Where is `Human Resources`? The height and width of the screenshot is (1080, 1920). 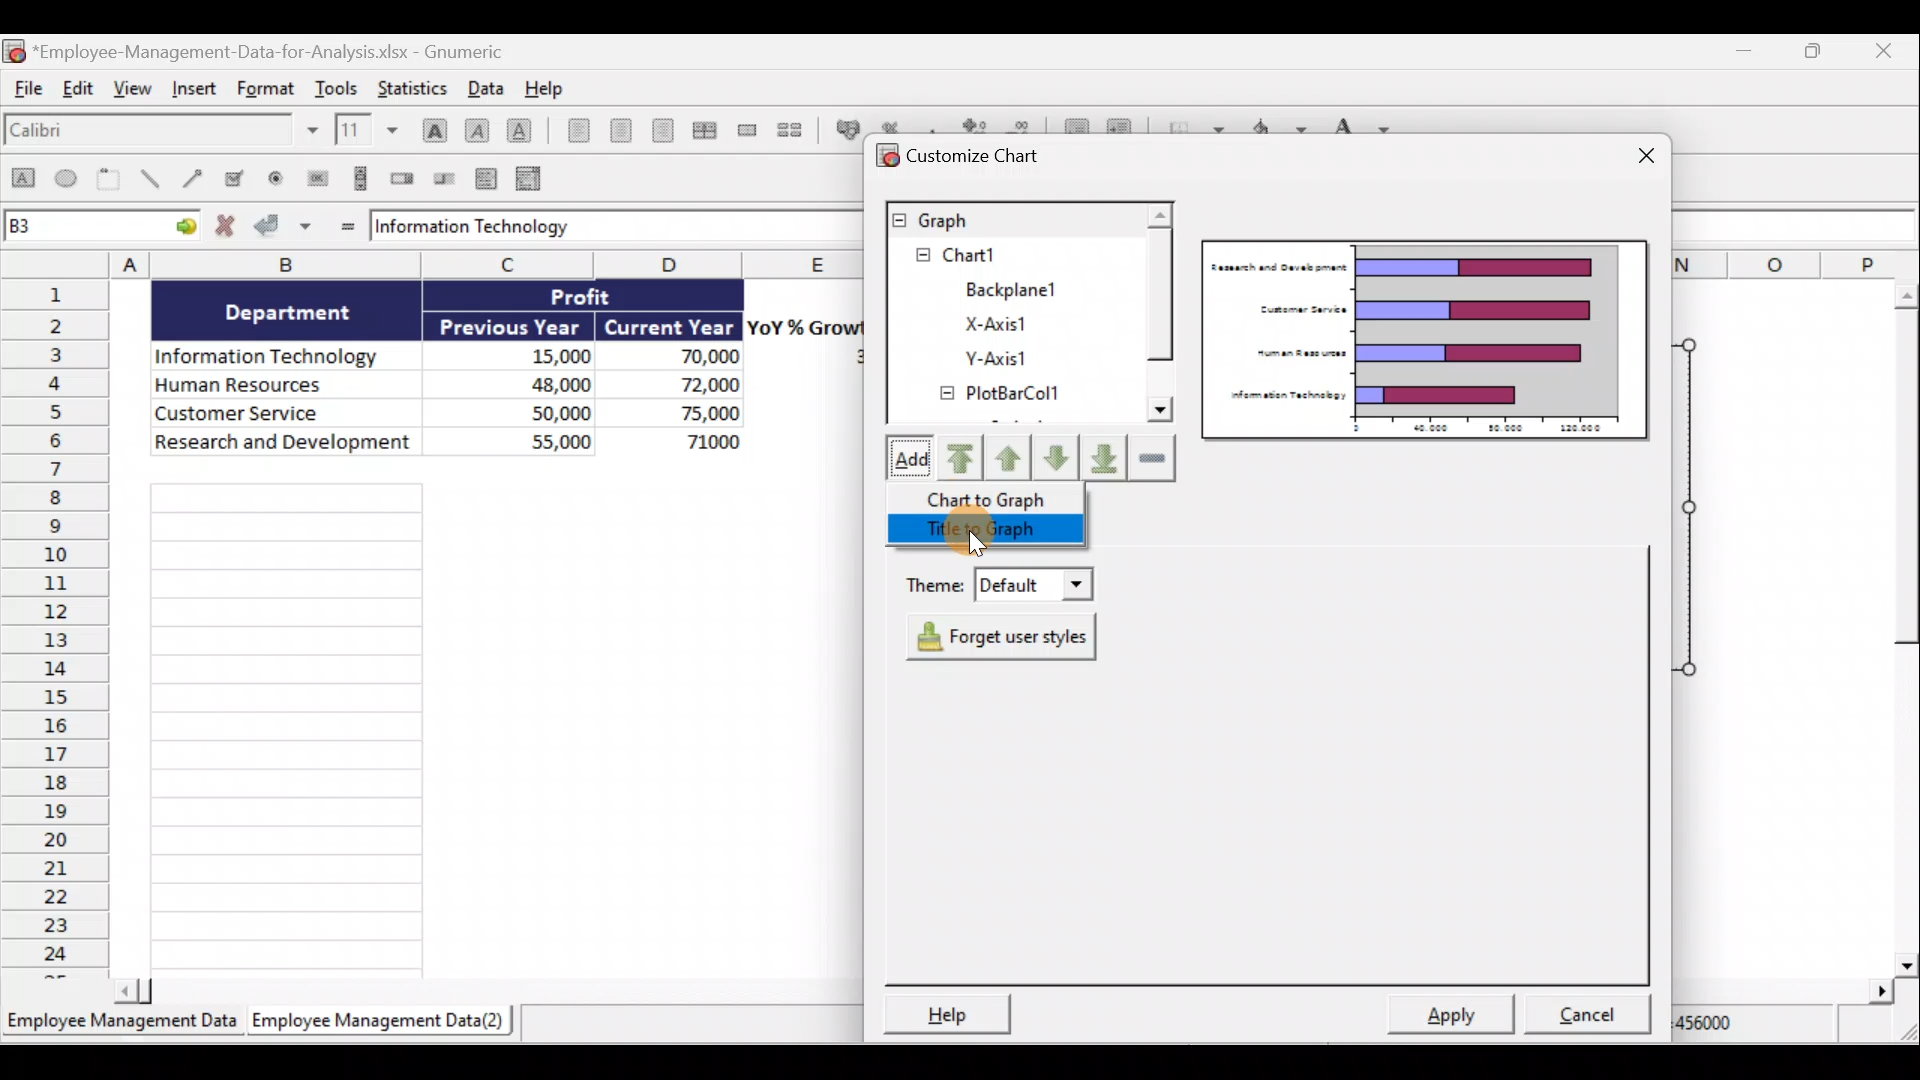 Human Resources is located at coordinates (278, 386).